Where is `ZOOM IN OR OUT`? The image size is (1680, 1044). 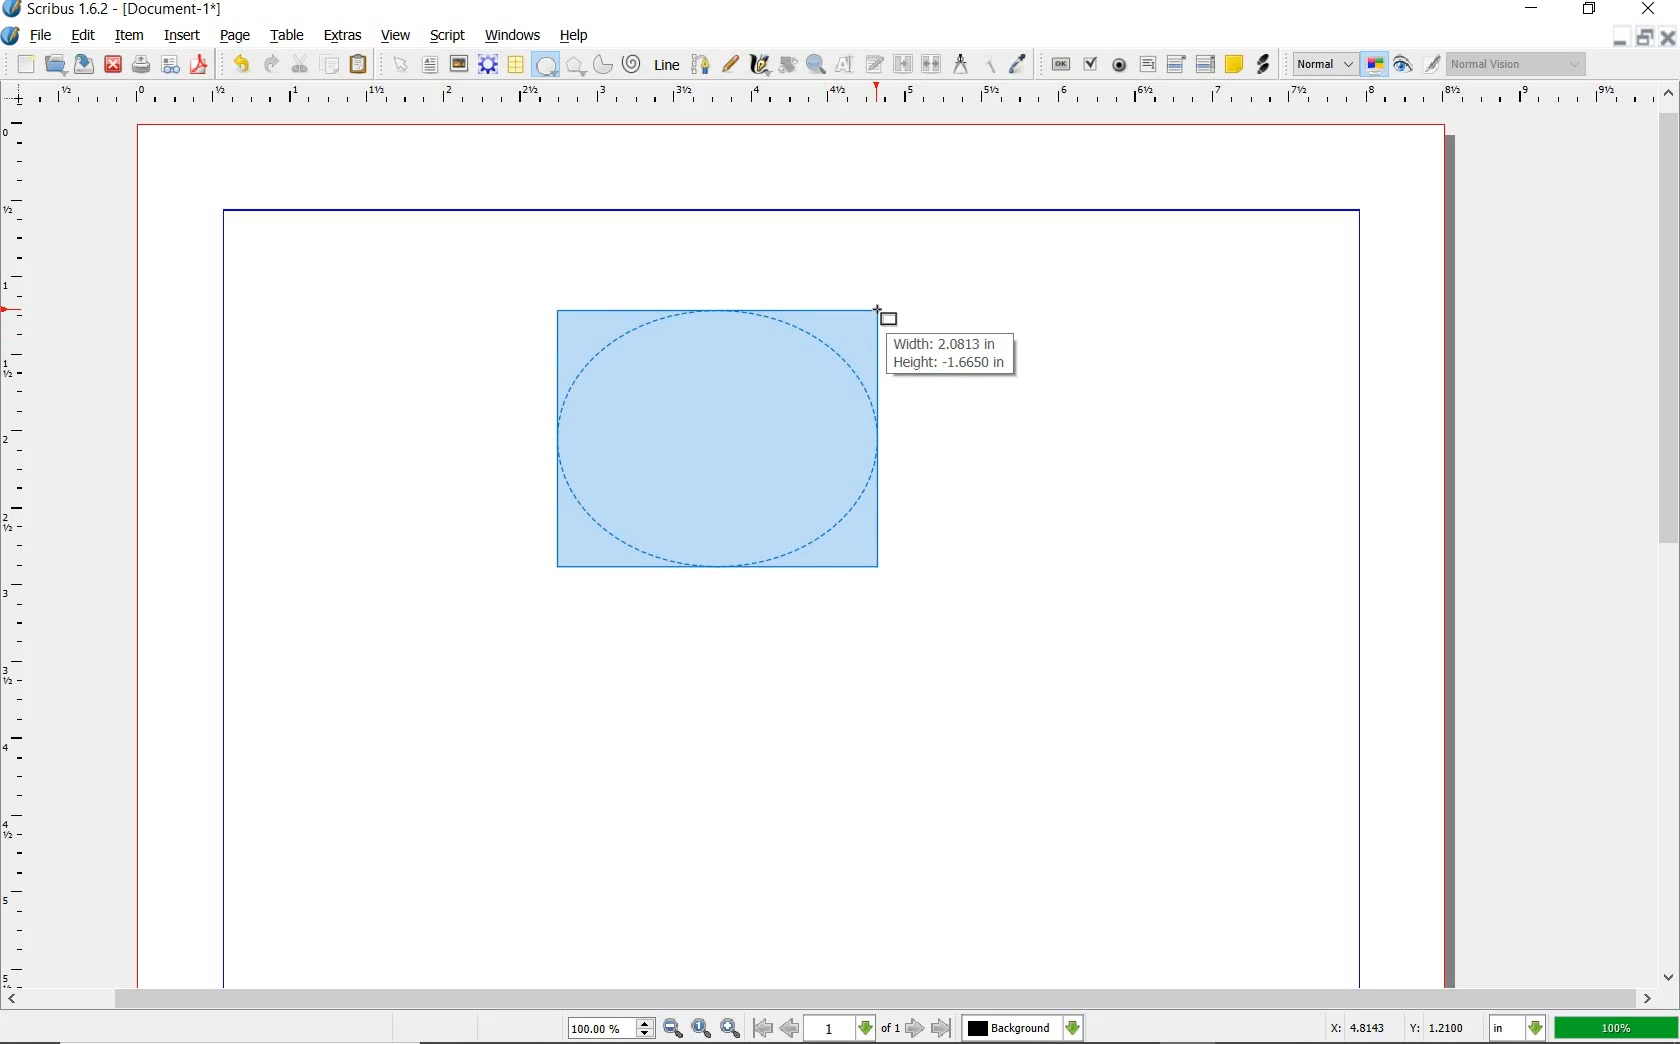
ZOOM IN OR OUT is located at coordinates (815, 65).